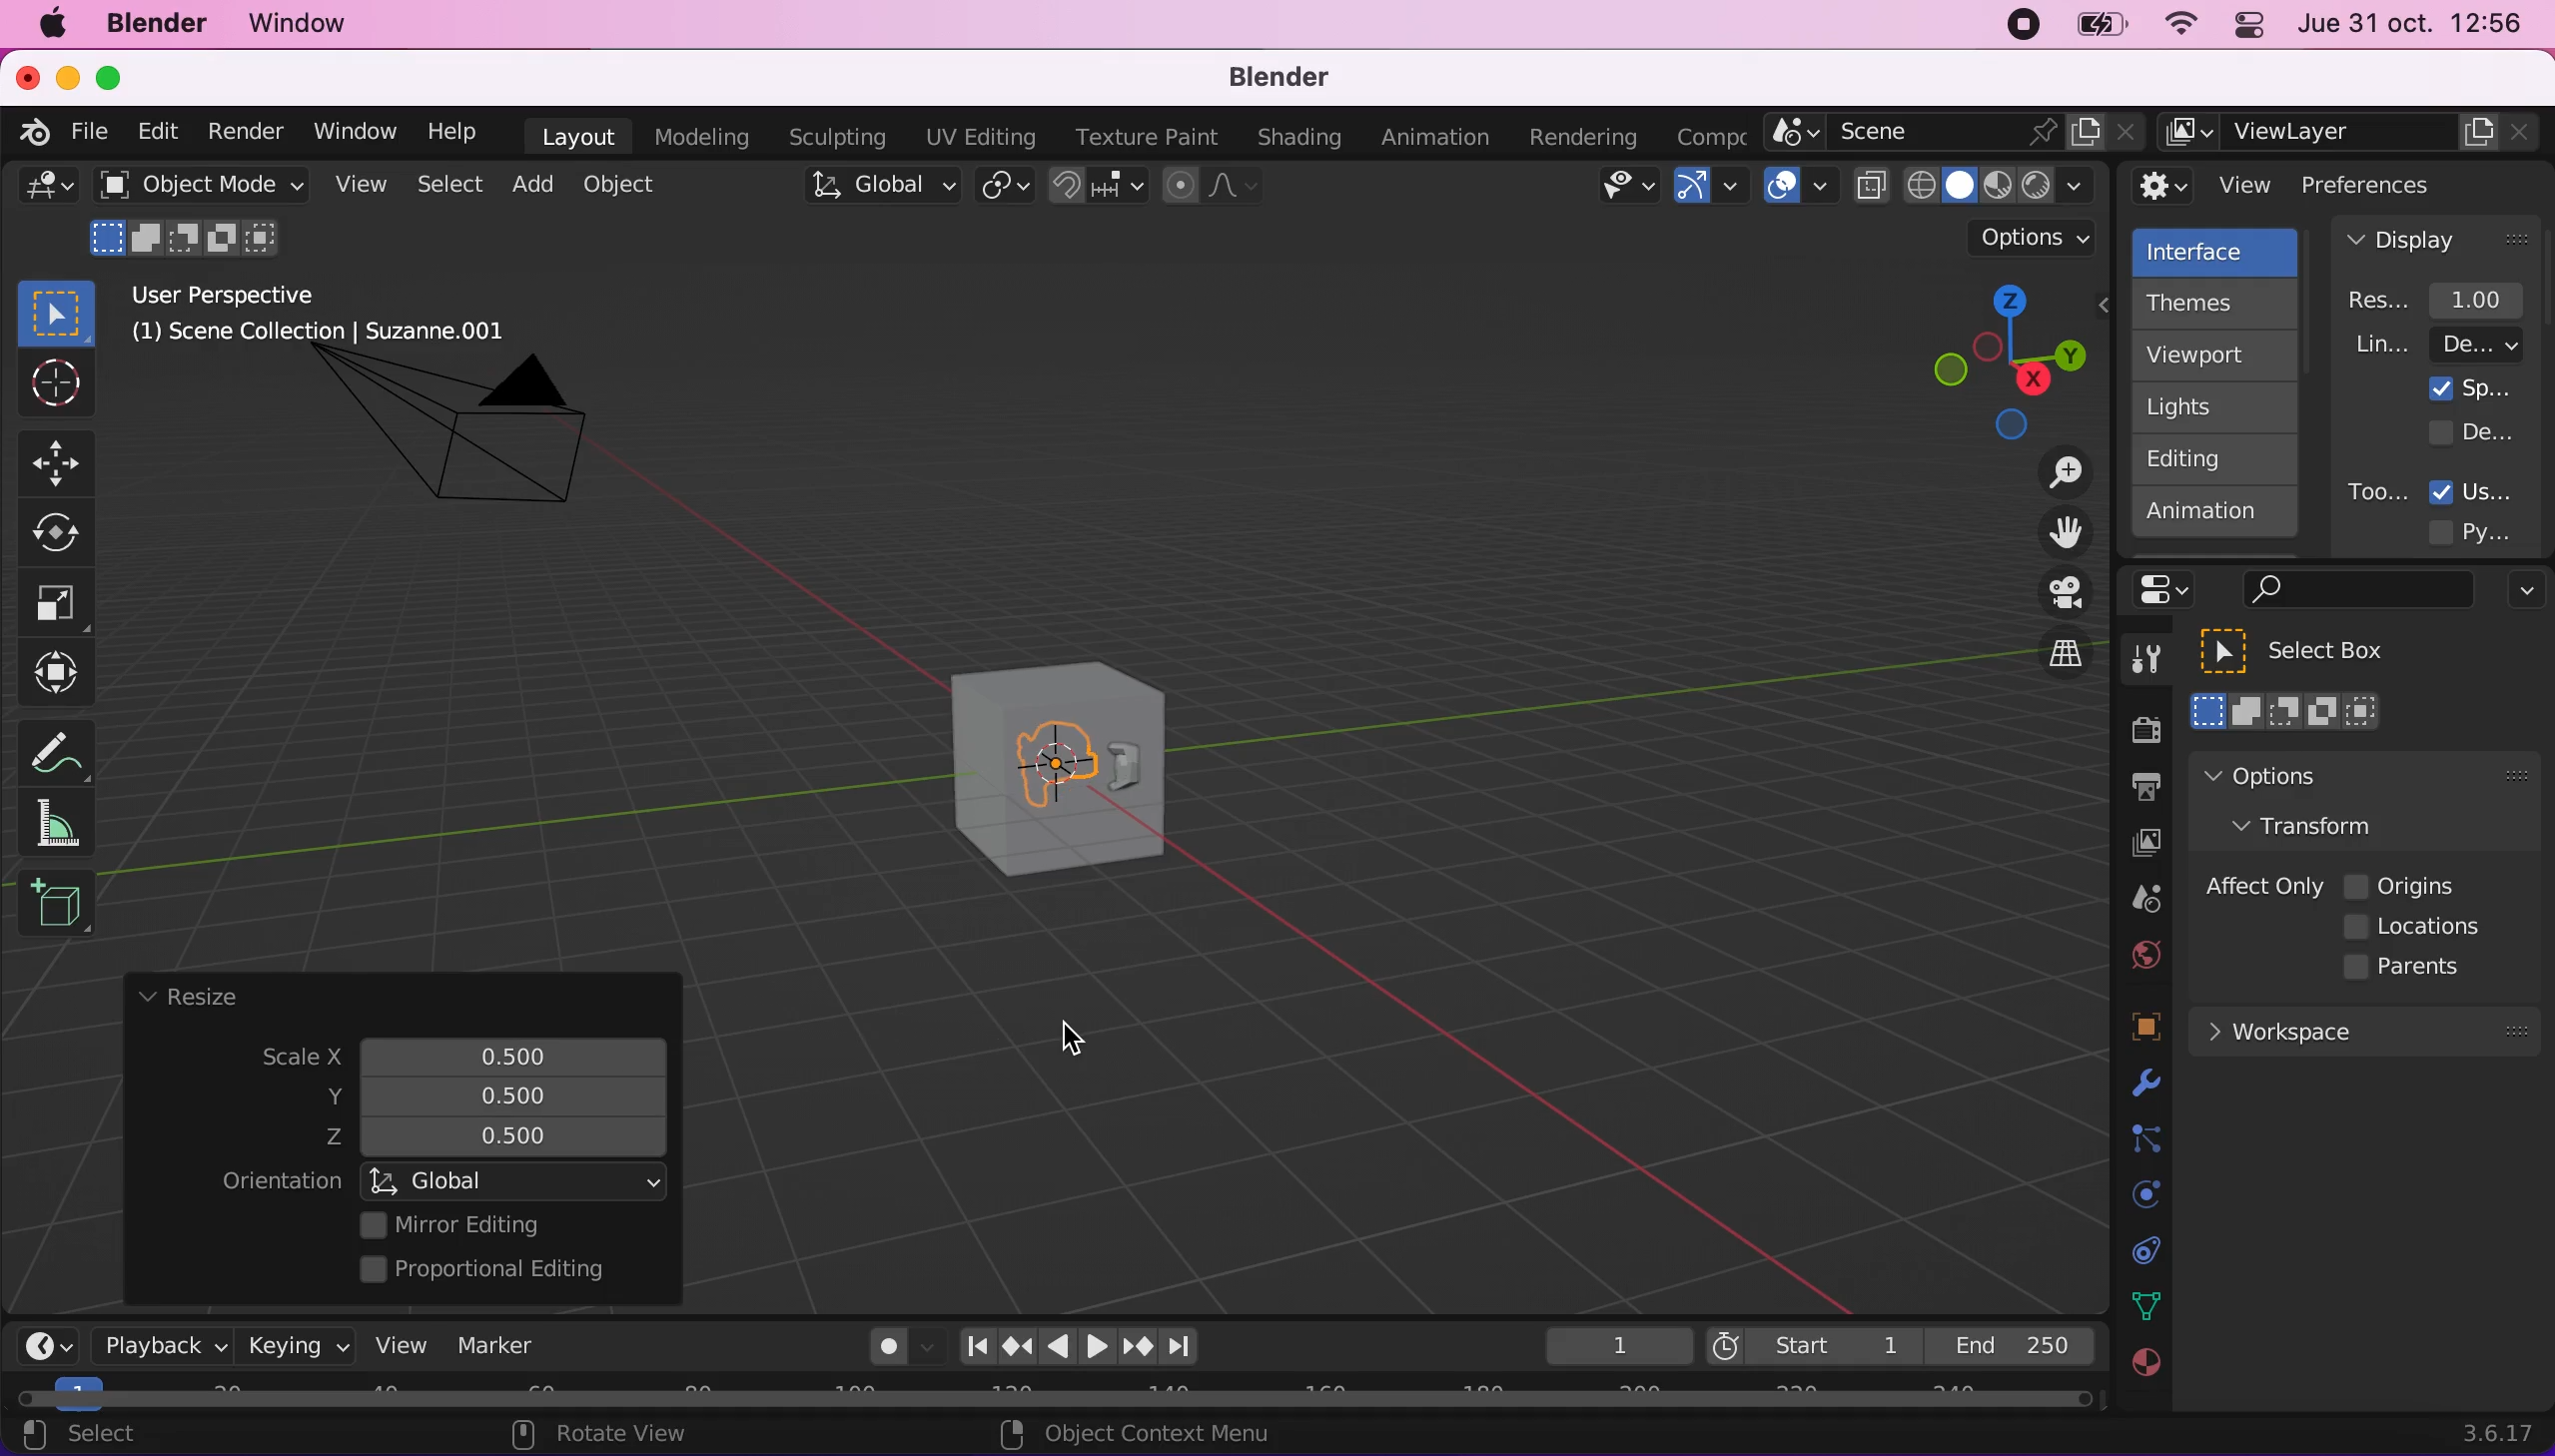 The height and width of the screenshot is (1456, 2555). What do you see at coordinates (51, 26) in the screenshot?
I see `mac logo` at bounding box center [51, 26].